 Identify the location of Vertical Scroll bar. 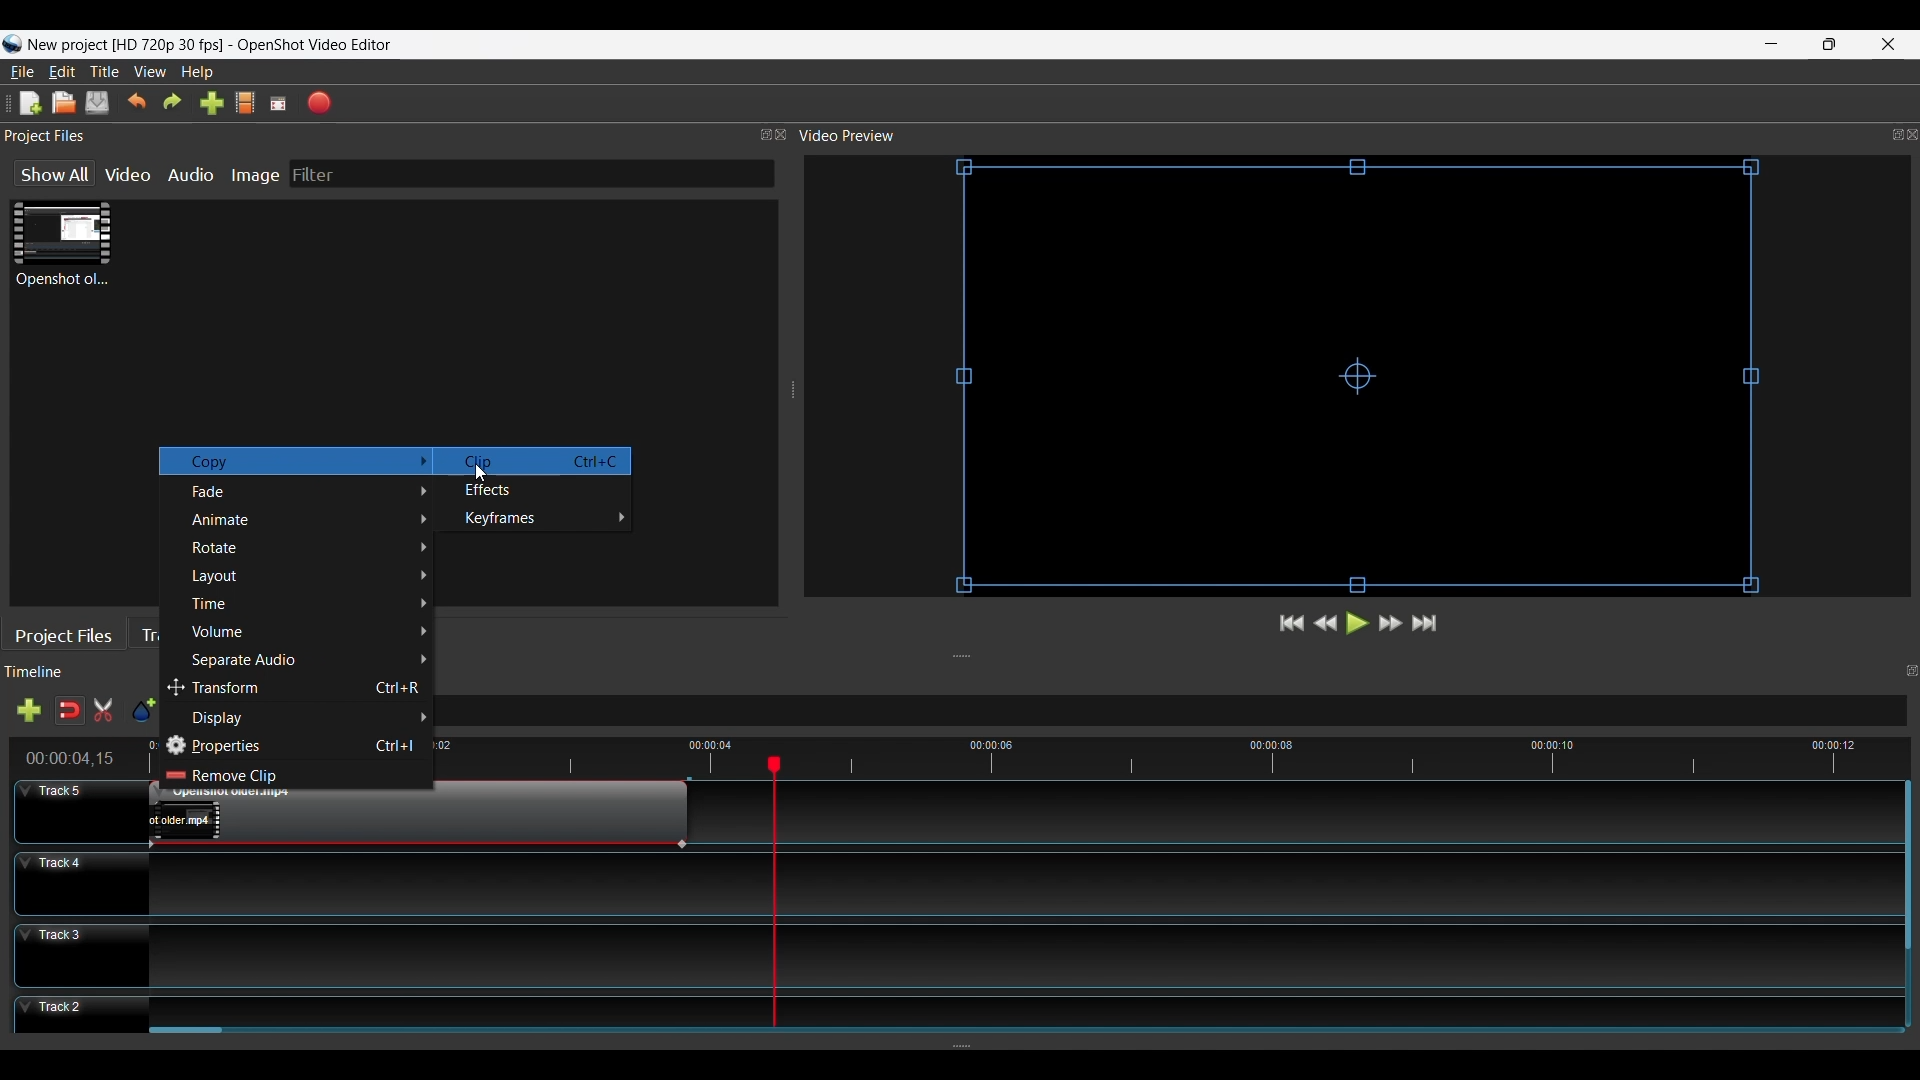
(1905, 867).